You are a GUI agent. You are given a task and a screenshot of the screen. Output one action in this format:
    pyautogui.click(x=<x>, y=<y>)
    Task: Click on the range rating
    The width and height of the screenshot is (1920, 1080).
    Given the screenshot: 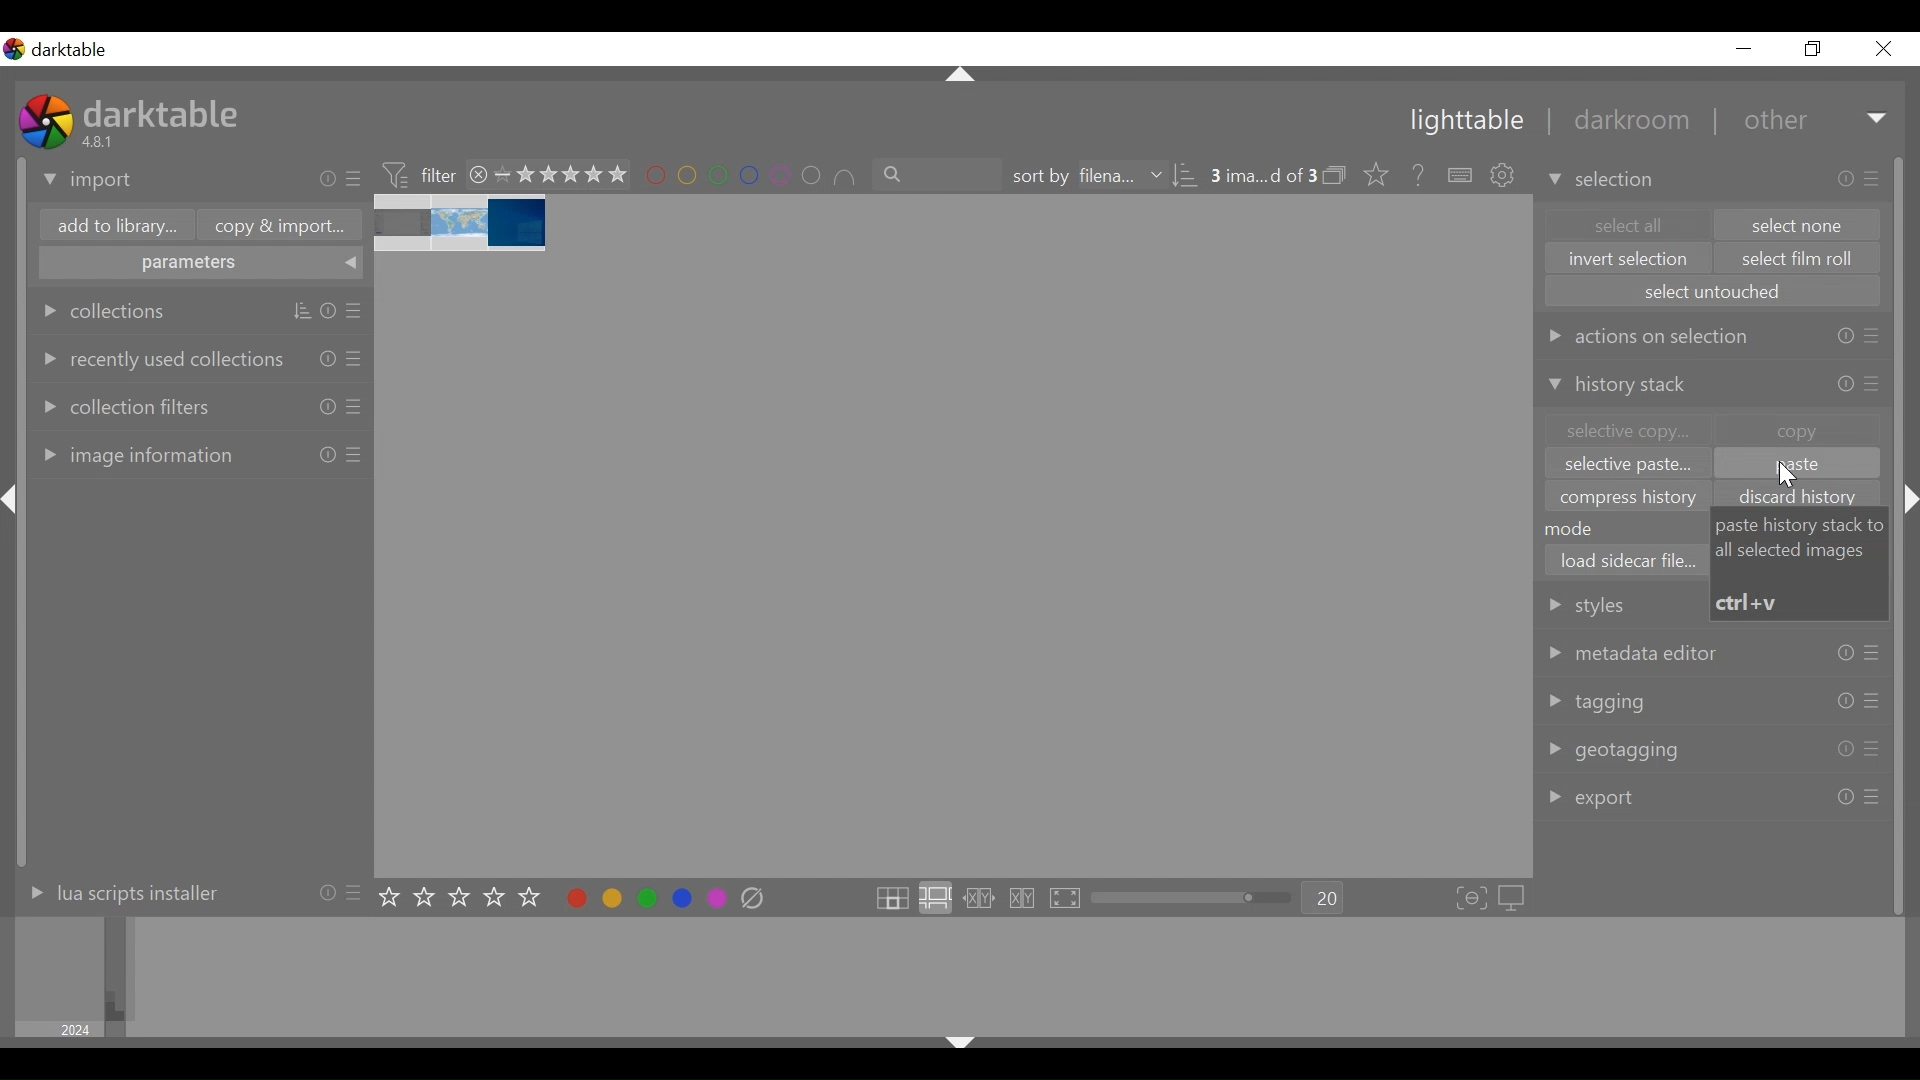 What is the action you would take?
    pyautogui.click(x=561, y=176)
    